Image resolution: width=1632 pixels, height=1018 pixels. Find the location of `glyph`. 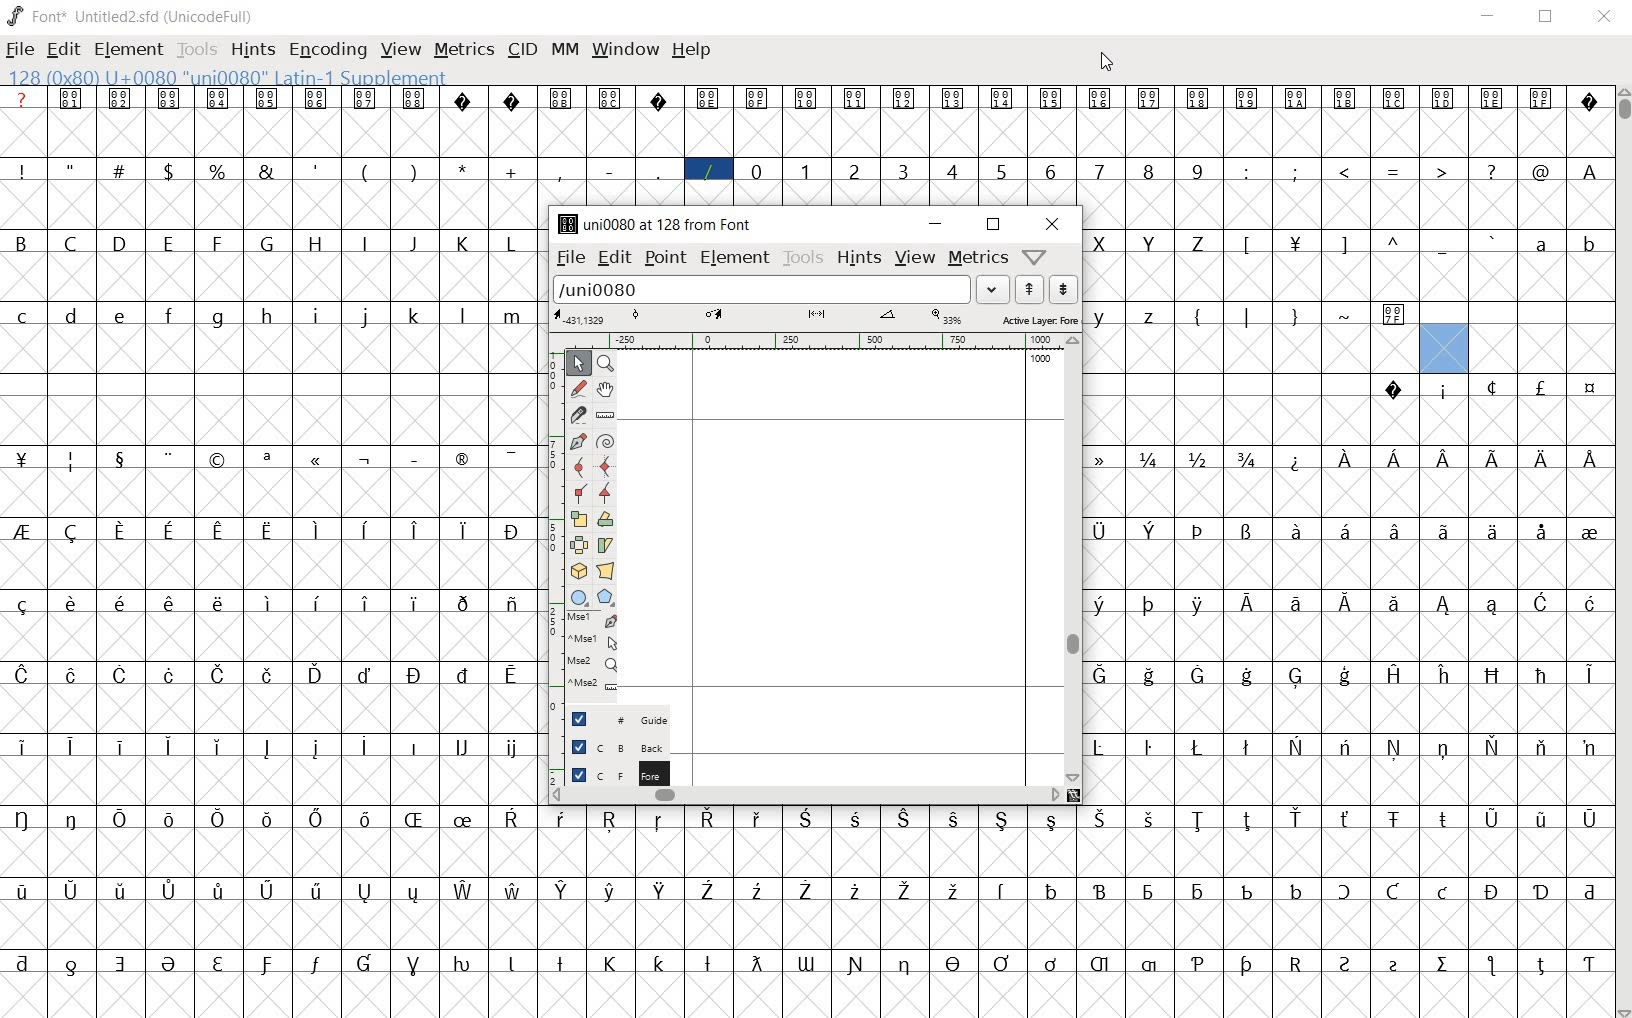

glyph is located at coordinates (1347, 316).